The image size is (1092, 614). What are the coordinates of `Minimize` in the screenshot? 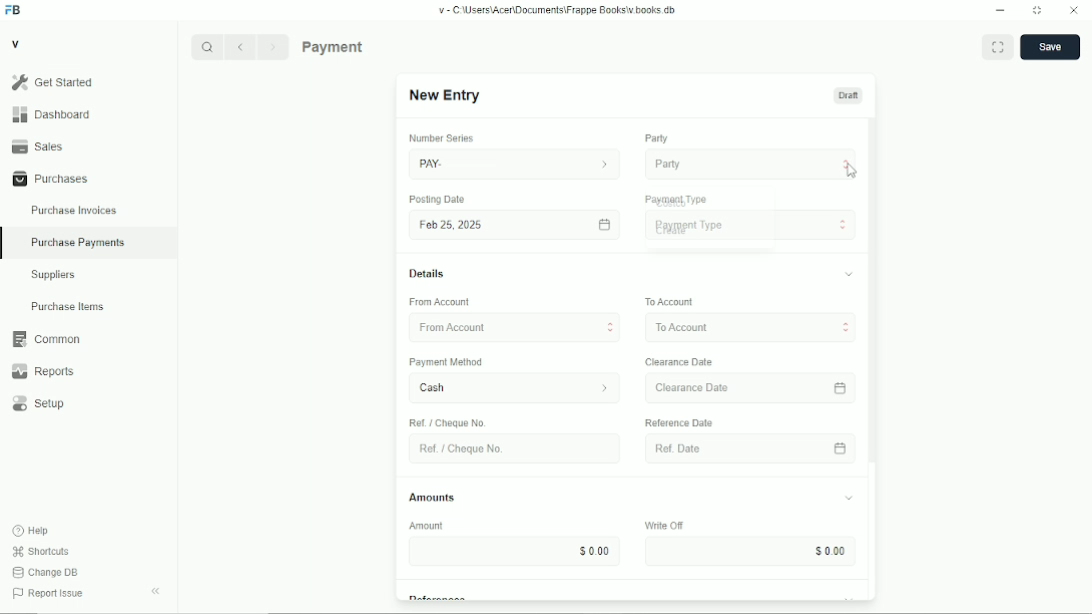 It's located at (1000, 10).